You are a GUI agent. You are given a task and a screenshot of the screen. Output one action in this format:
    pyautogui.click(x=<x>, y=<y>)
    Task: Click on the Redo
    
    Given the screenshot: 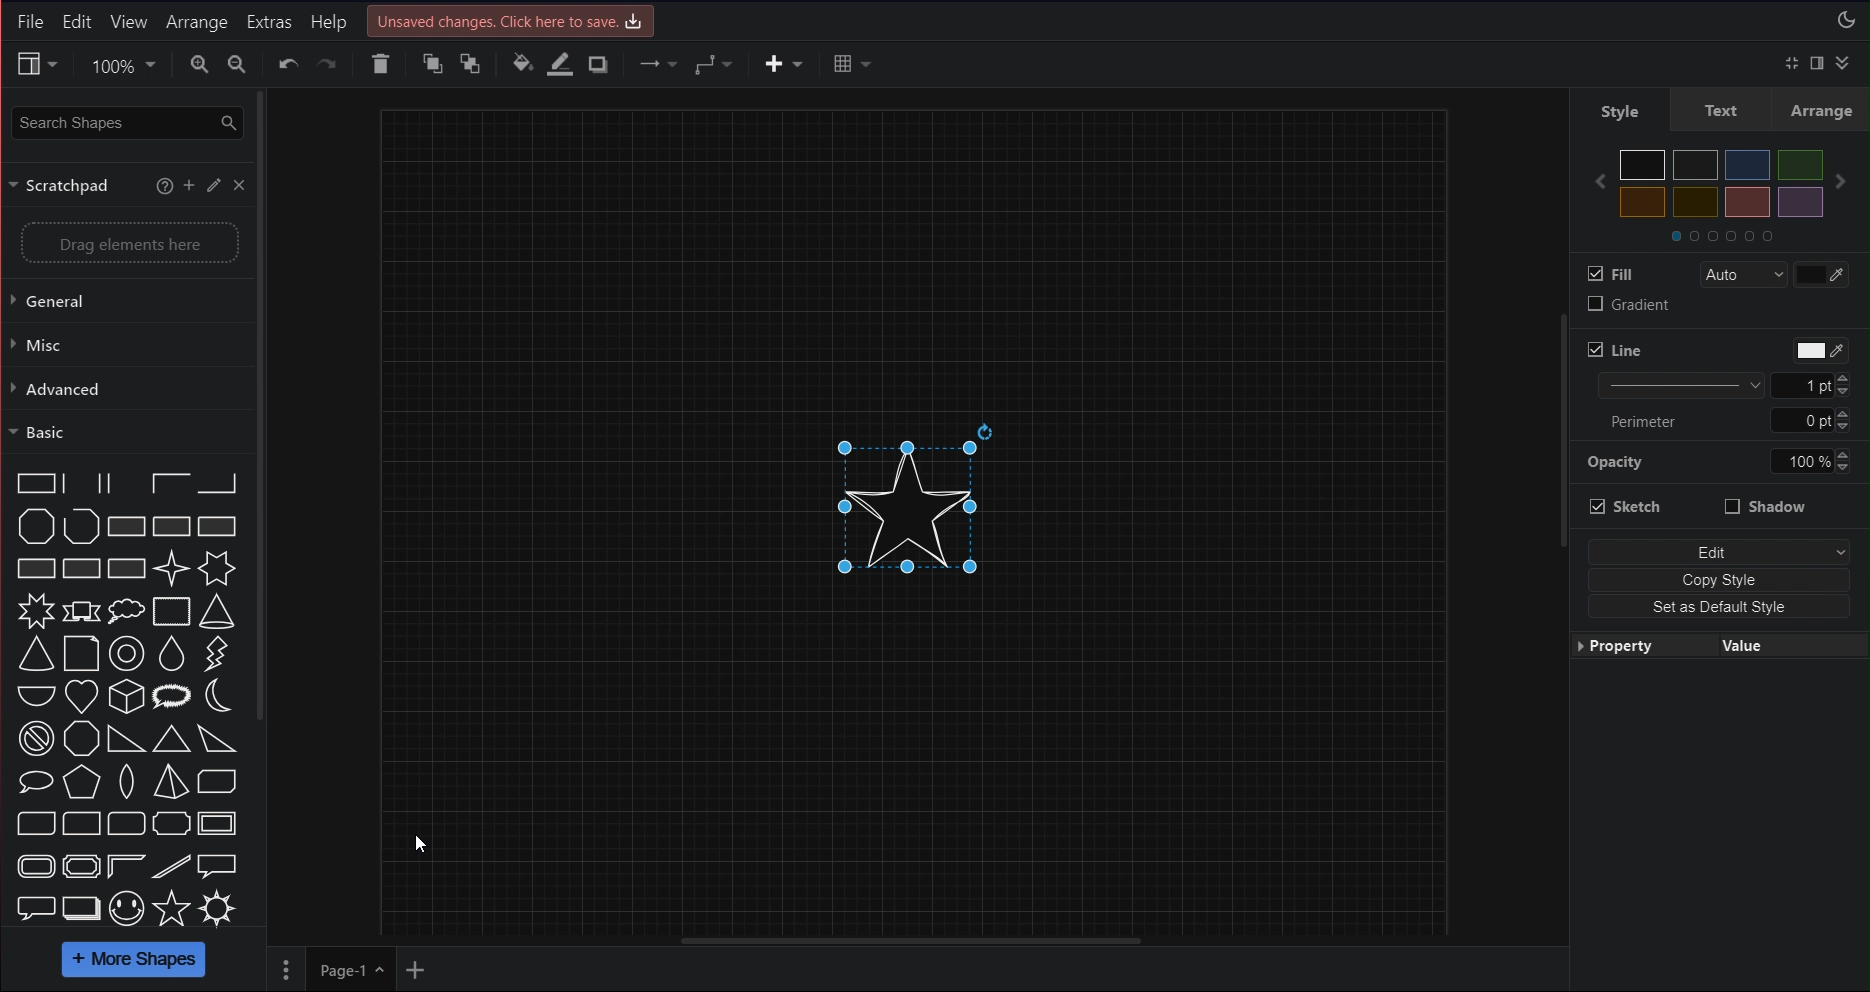 What is the action you would take?
    pyautogui.click(x=328, y=63)
    